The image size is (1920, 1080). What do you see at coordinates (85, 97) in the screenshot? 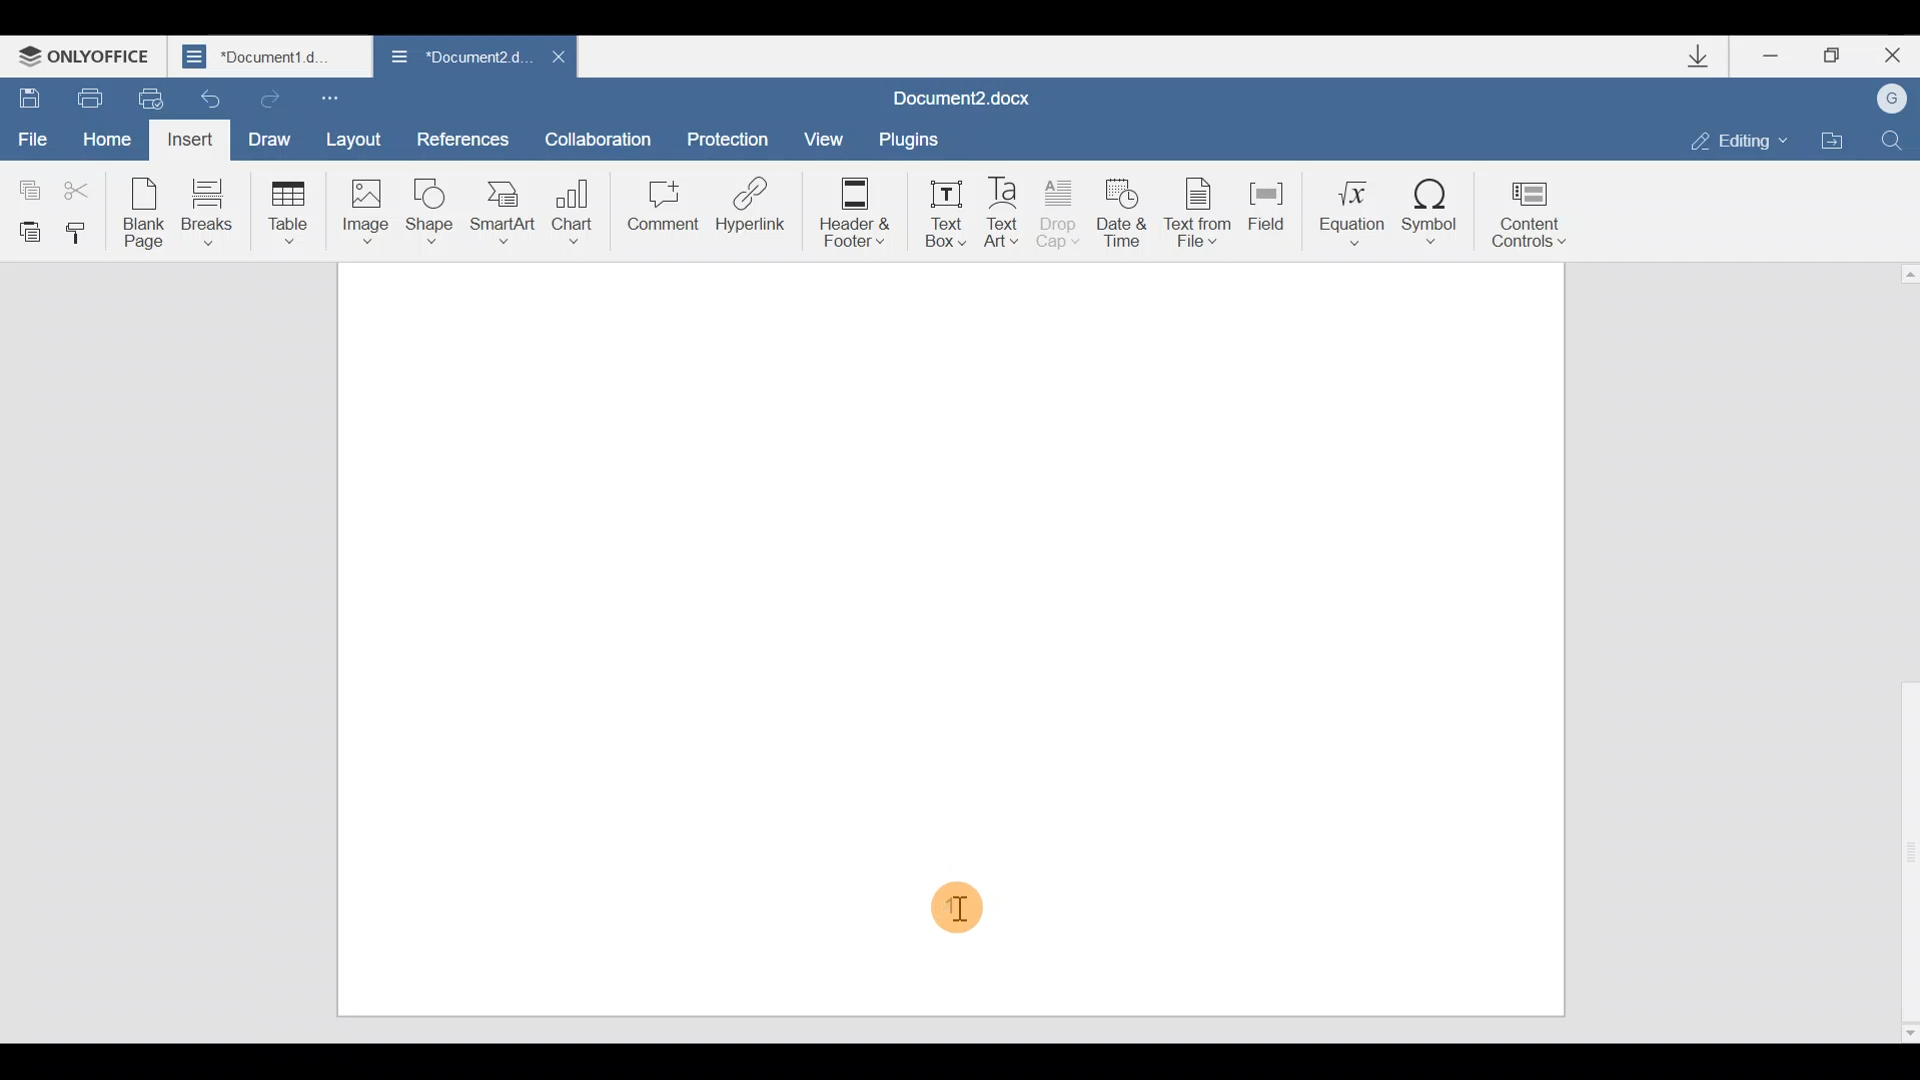
I see `Print file` at bounding box center [85, 97].